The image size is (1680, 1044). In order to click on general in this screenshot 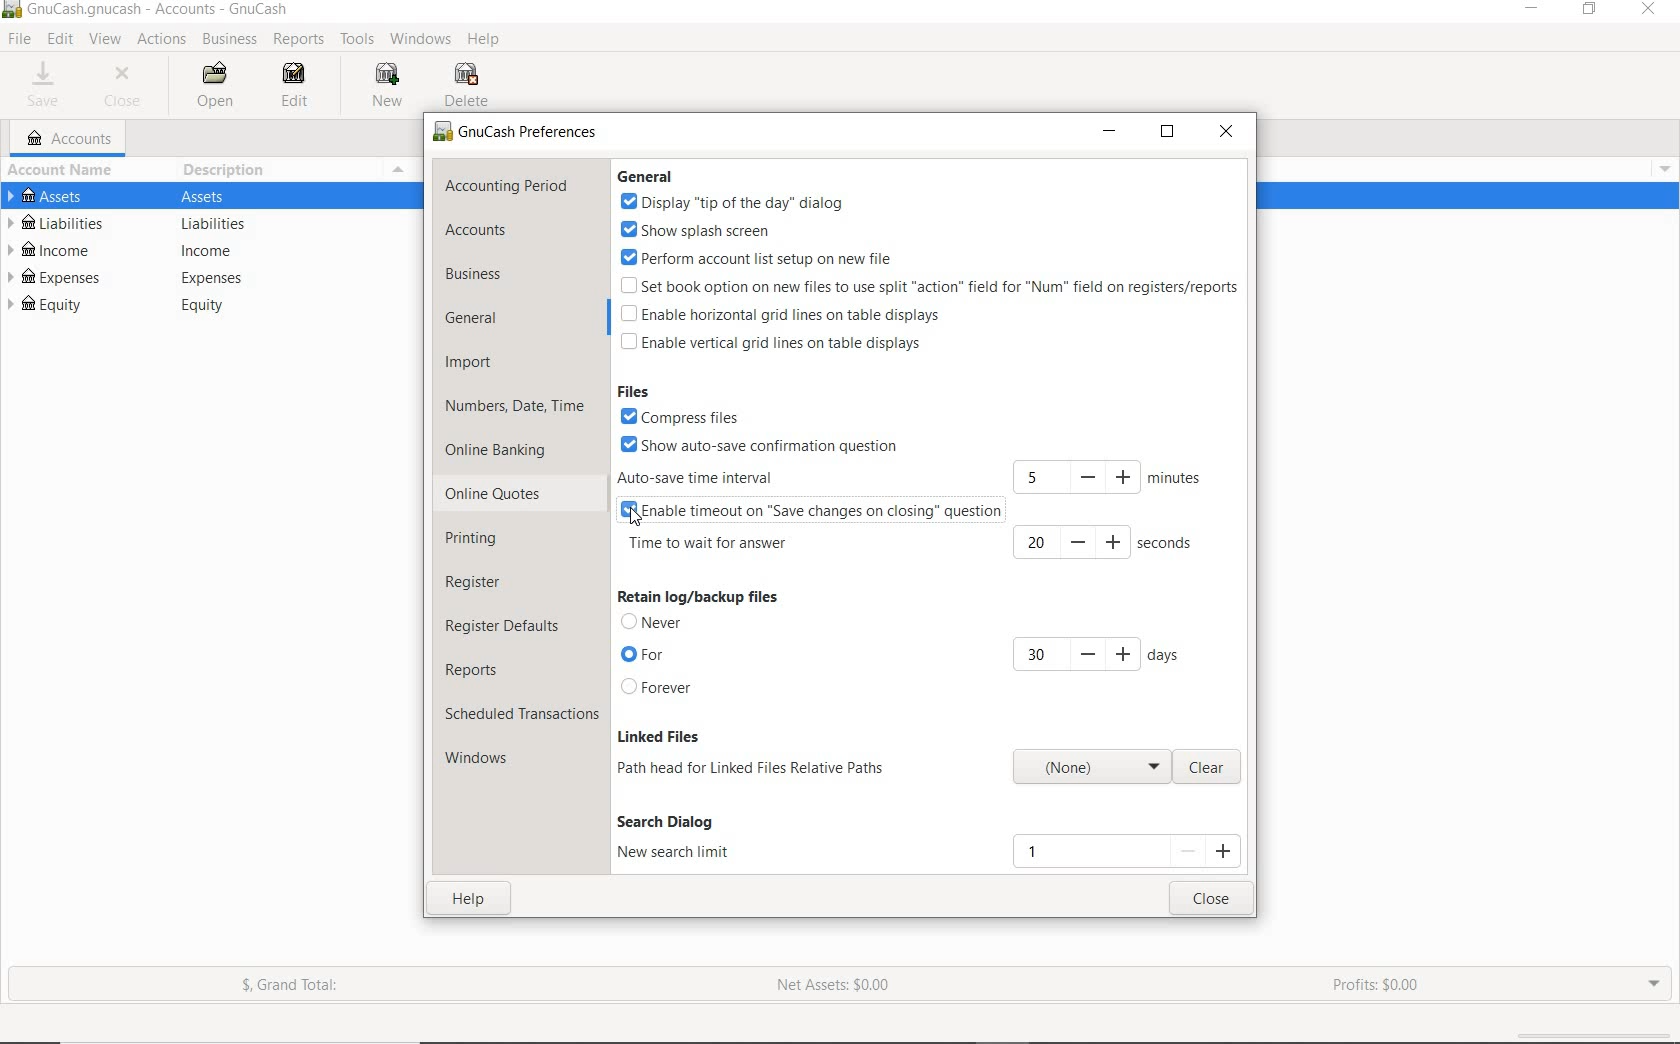, I will do `click(651, 177)`.